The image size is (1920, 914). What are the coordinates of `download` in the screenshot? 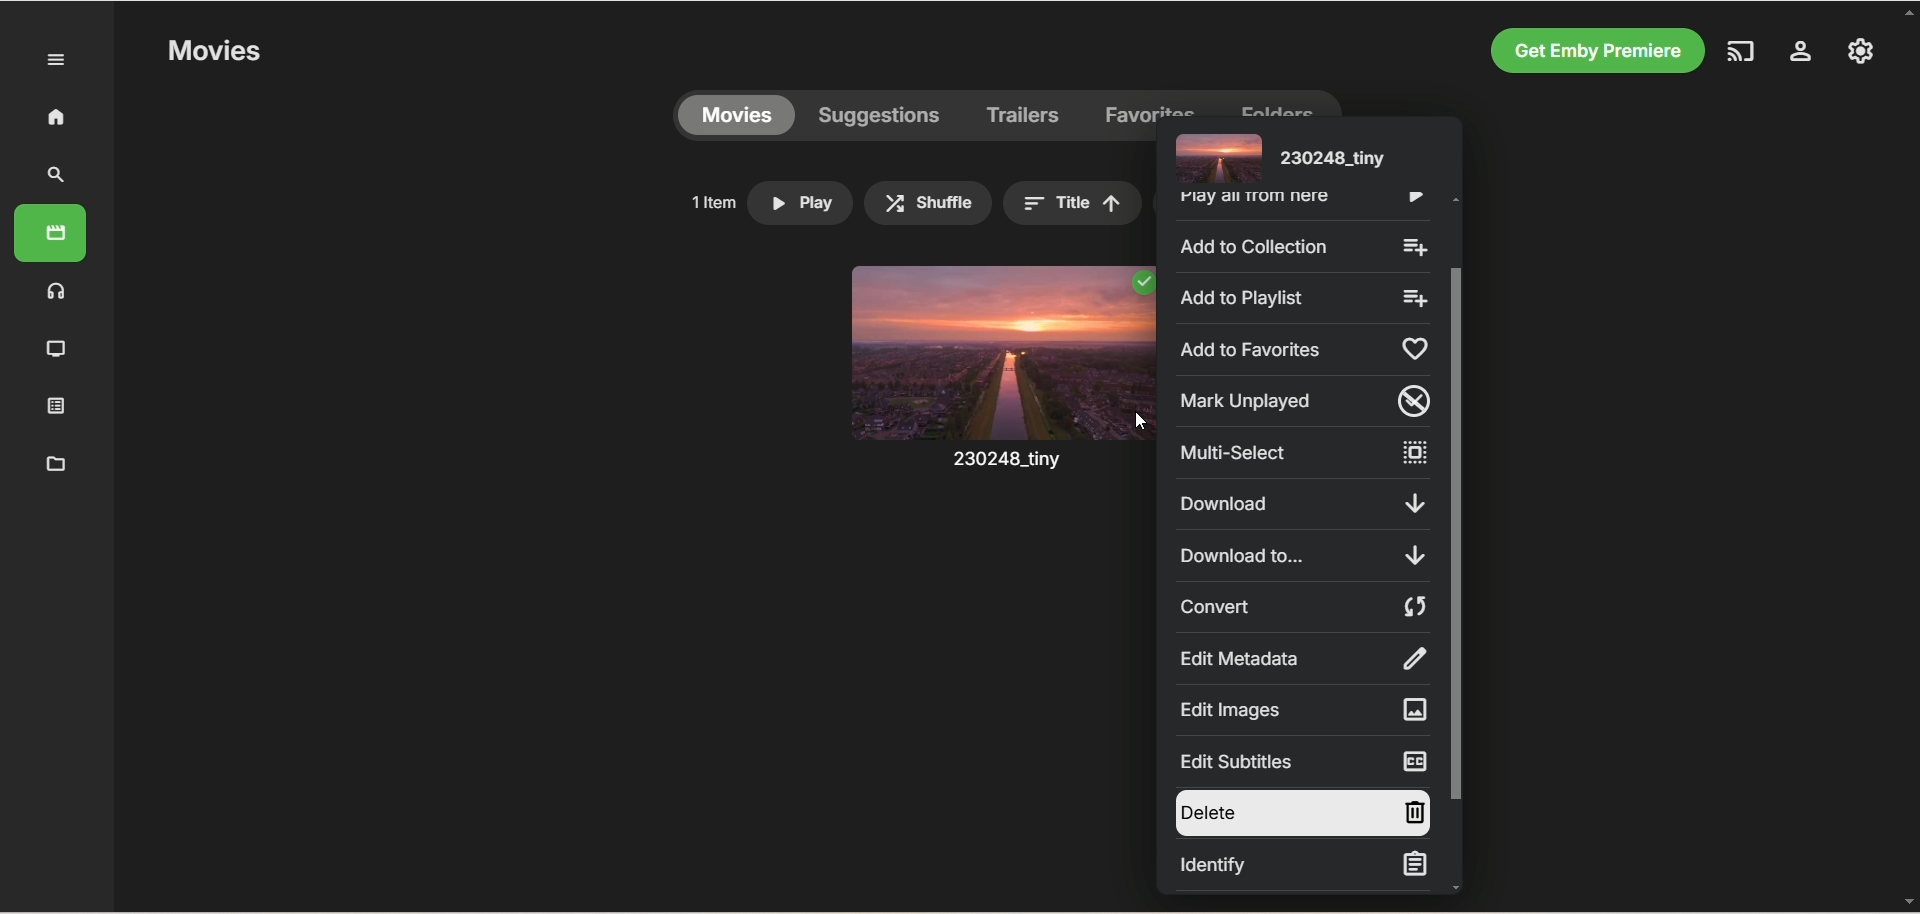 It's located at (1301, 504).